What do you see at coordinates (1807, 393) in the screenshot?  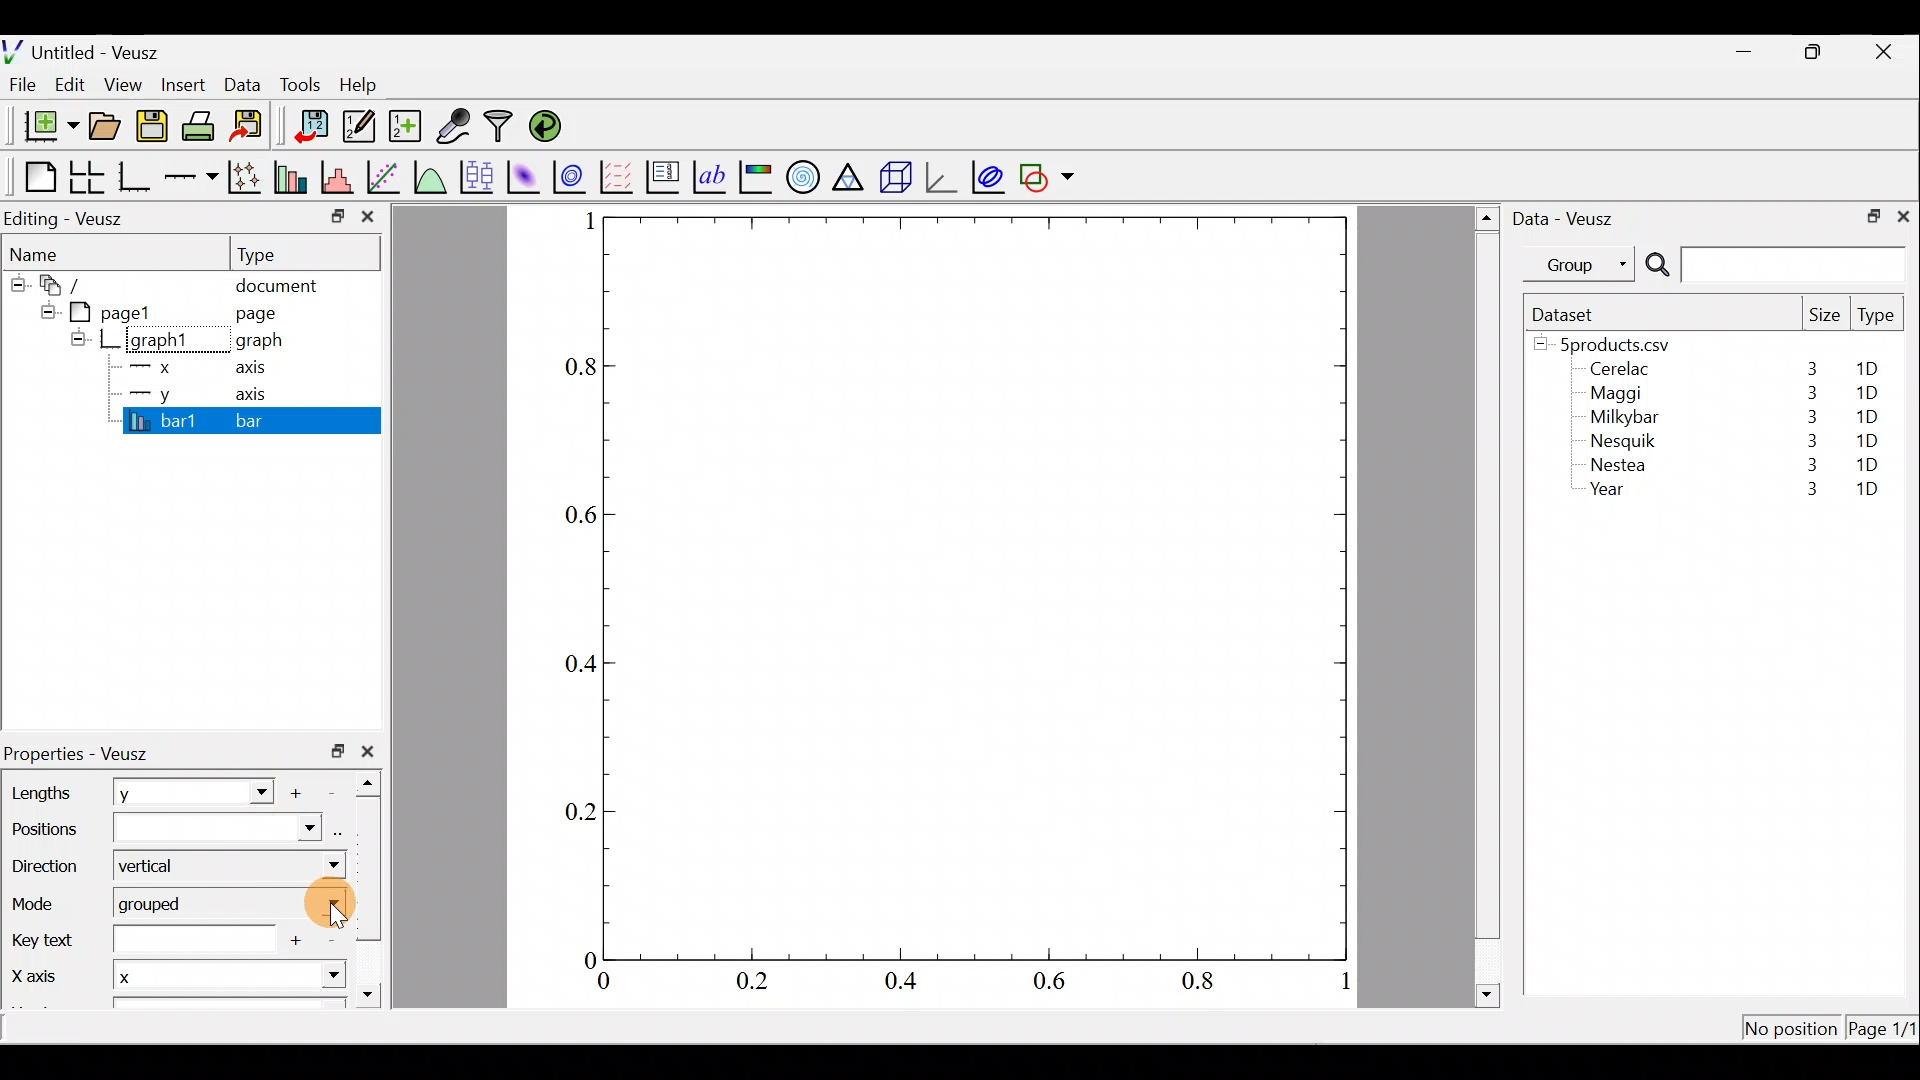 I see `3` at bounding box center [1807, 393].